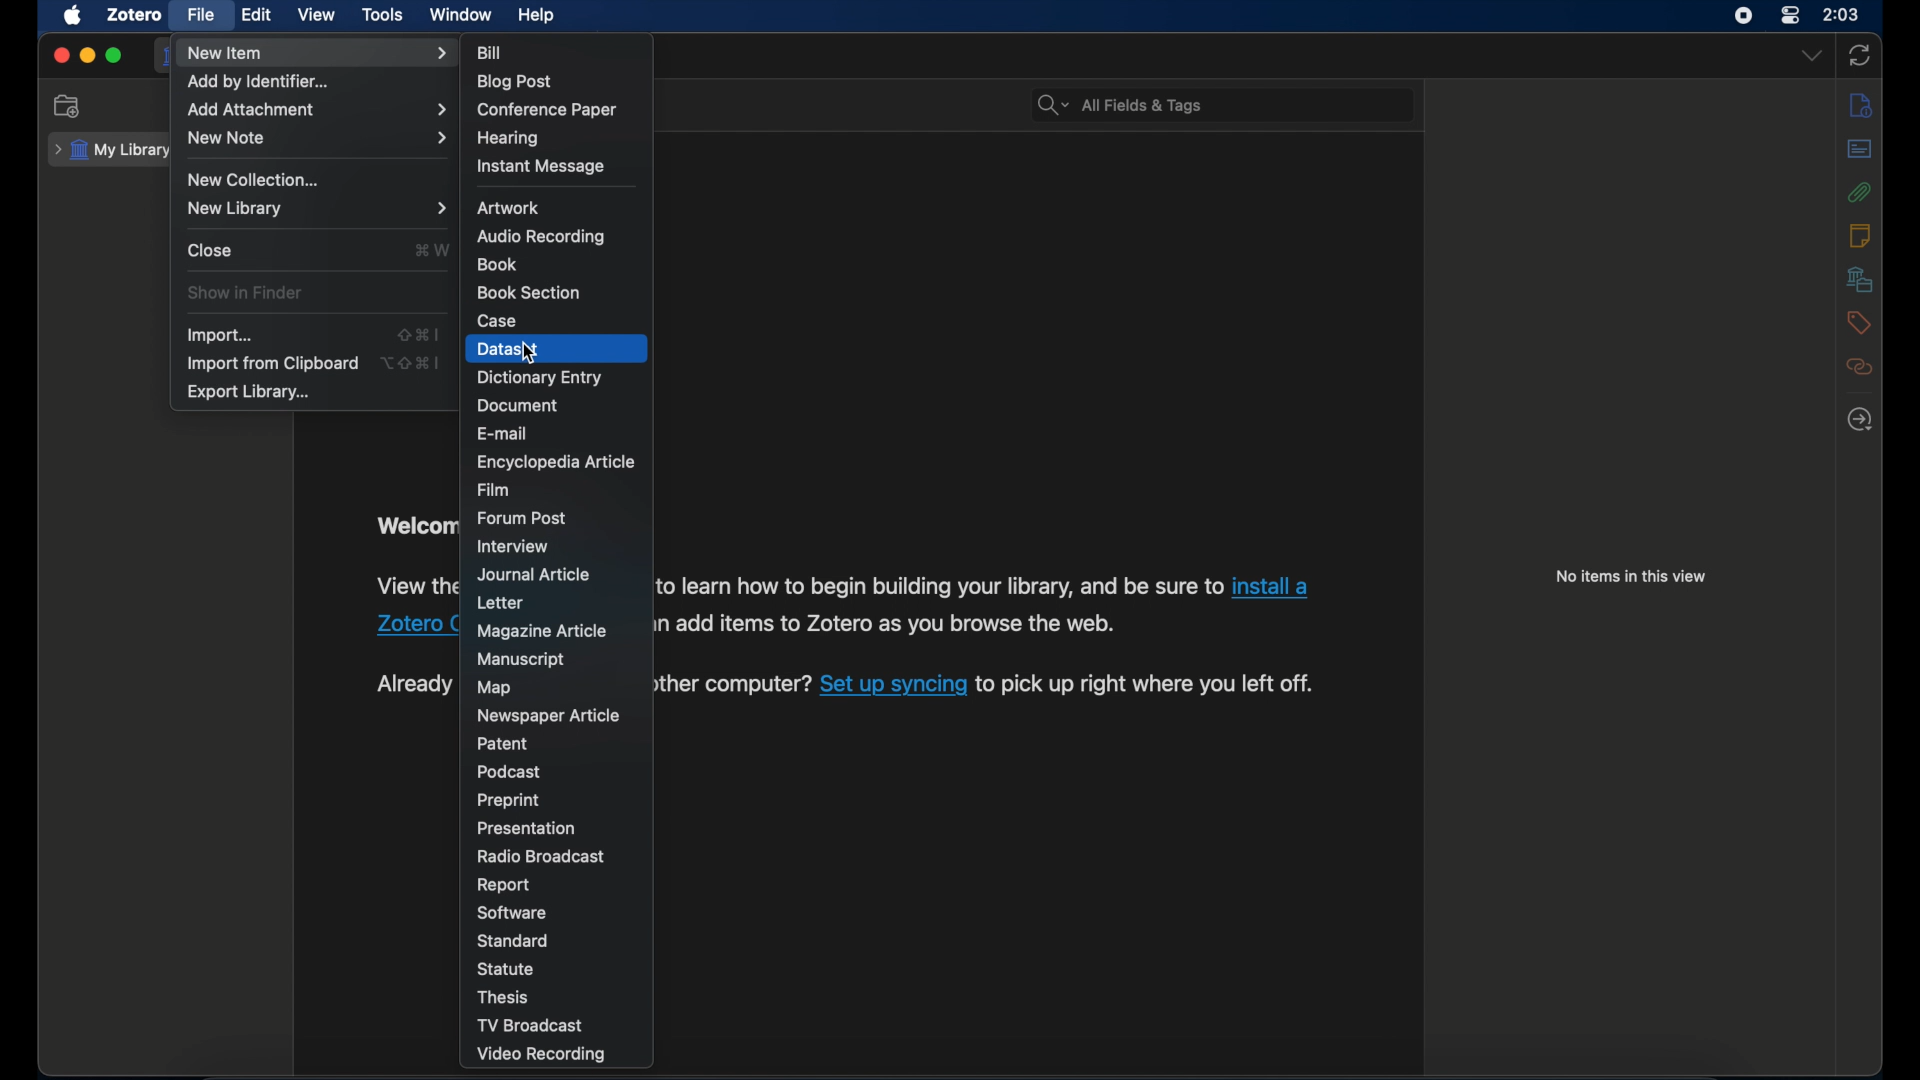  Describe the element at coordinates (528, 354) in the screenshot. I see `cursor` at that location.